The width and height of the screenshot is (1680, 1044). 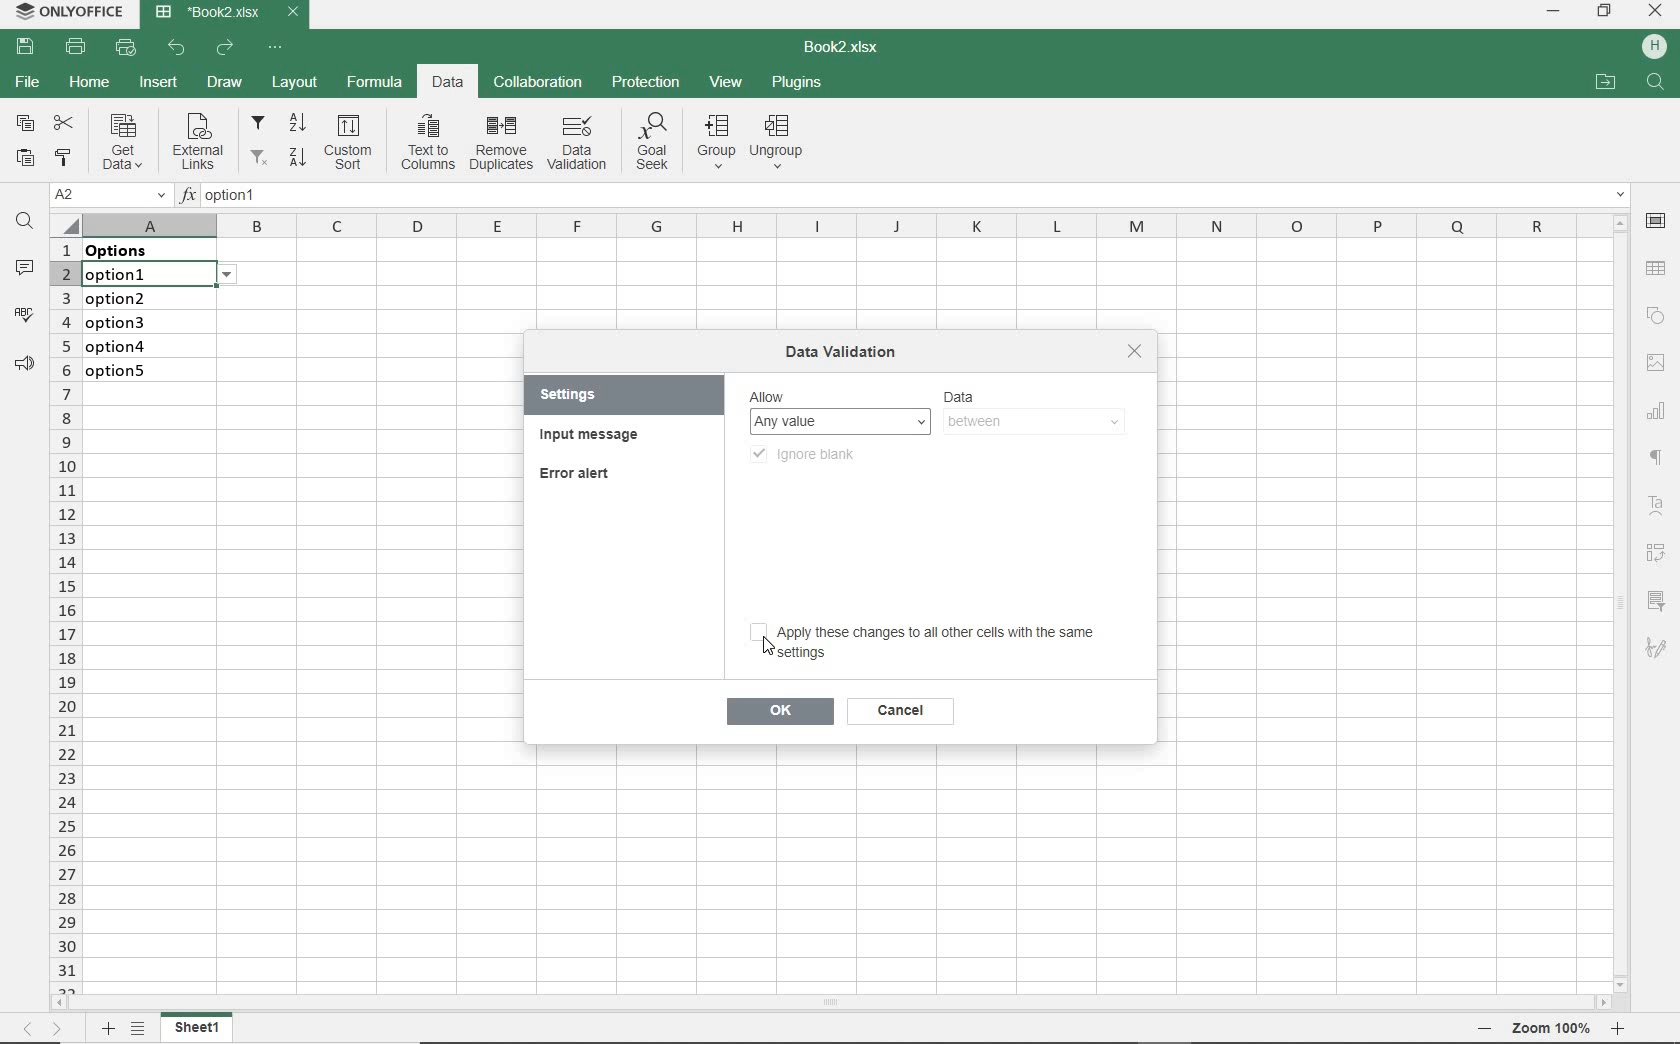 What do you see at coordinates (797, 84) in the screenshot?
I see `PLUGINS` at bounding box center [797, 84].